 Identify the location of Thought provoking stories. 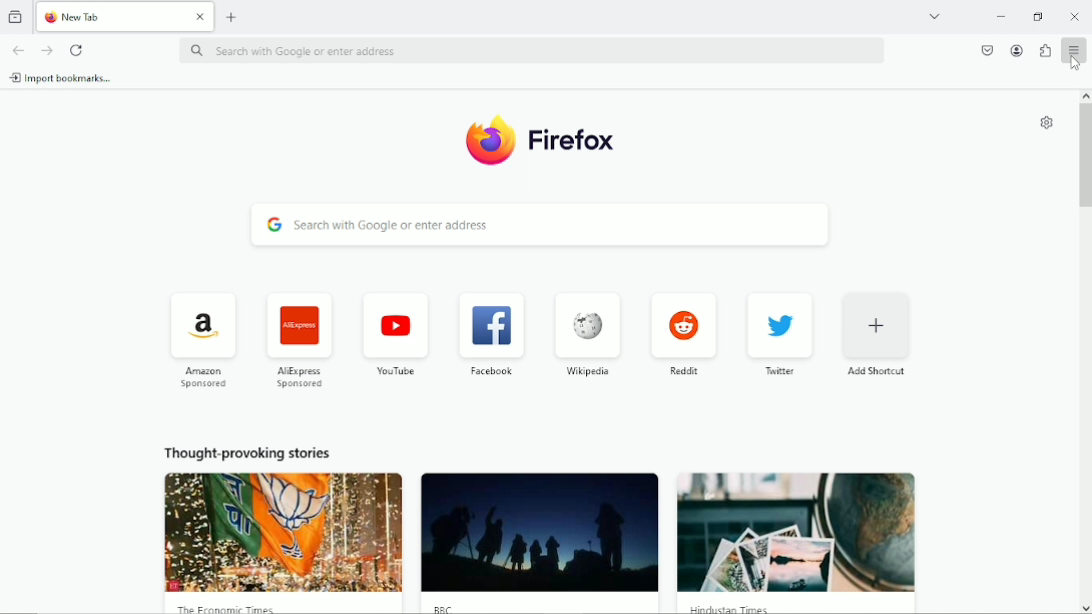
(248, 451).